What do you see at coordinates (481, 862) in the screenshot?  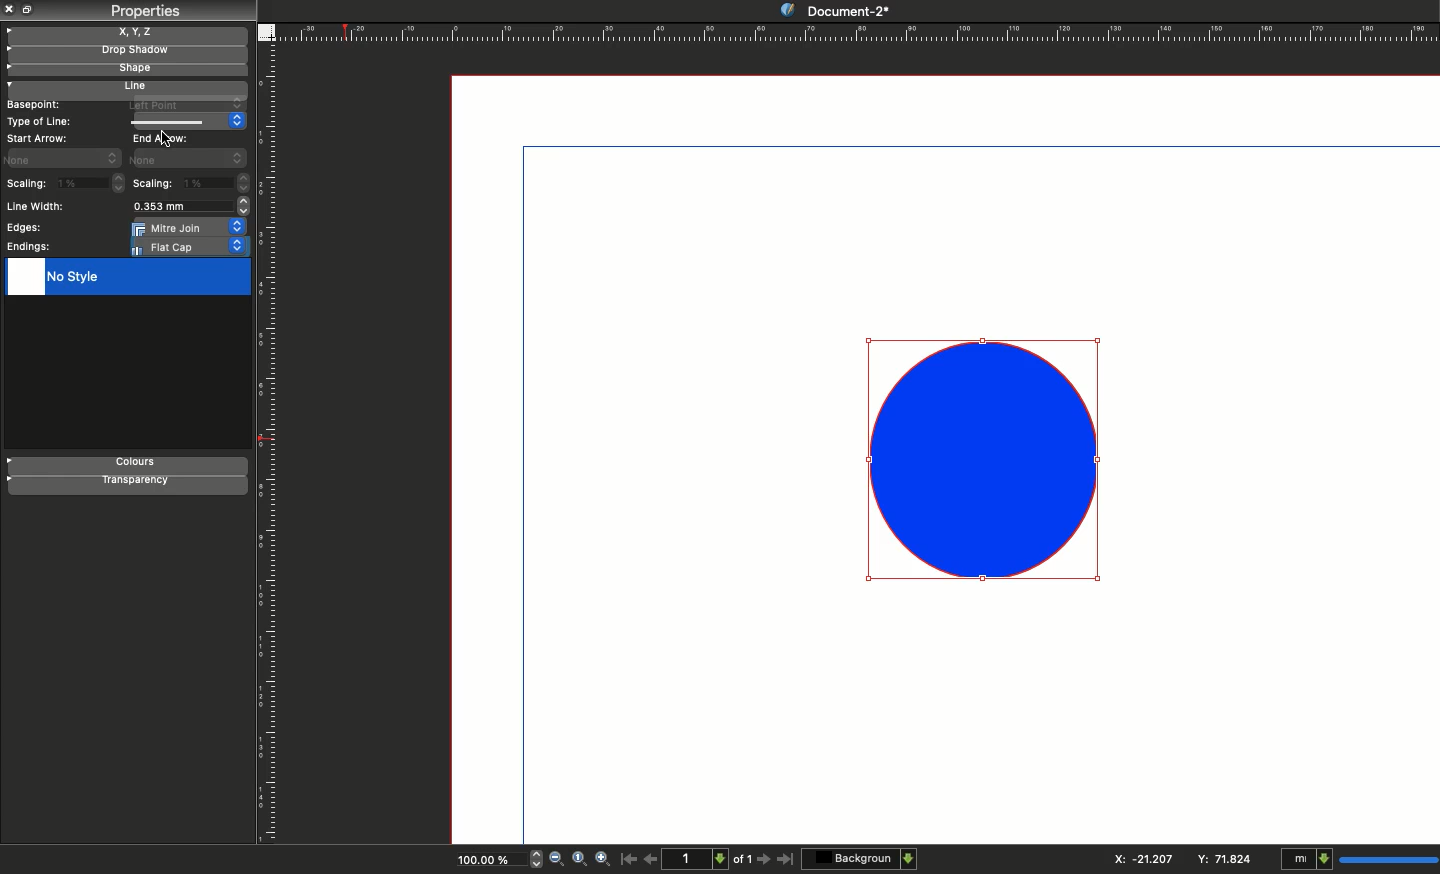 I see `100.00%` at bounding box center [481, 862].